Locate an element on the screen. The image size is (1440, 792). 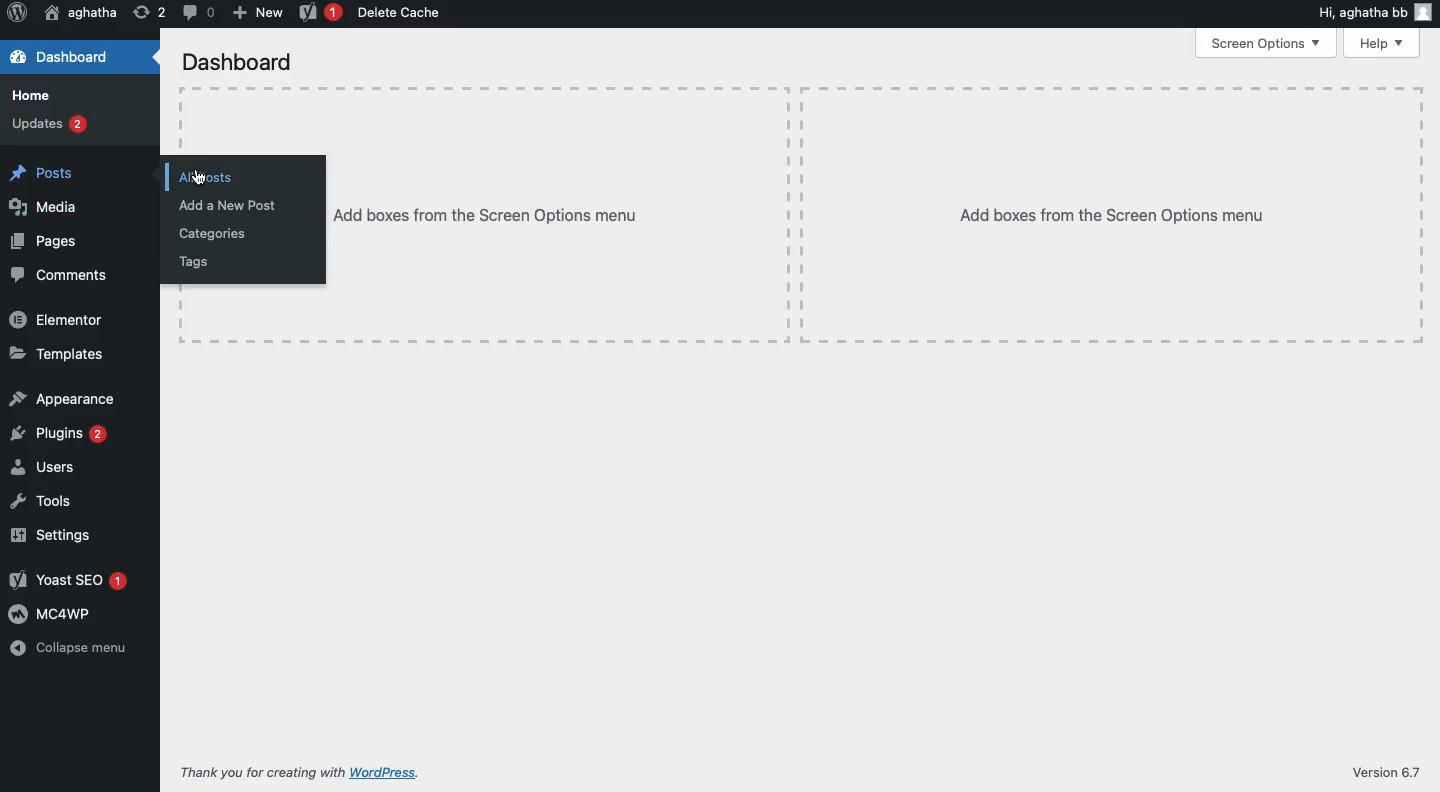
Profile is located at coordinates (1425, 11).